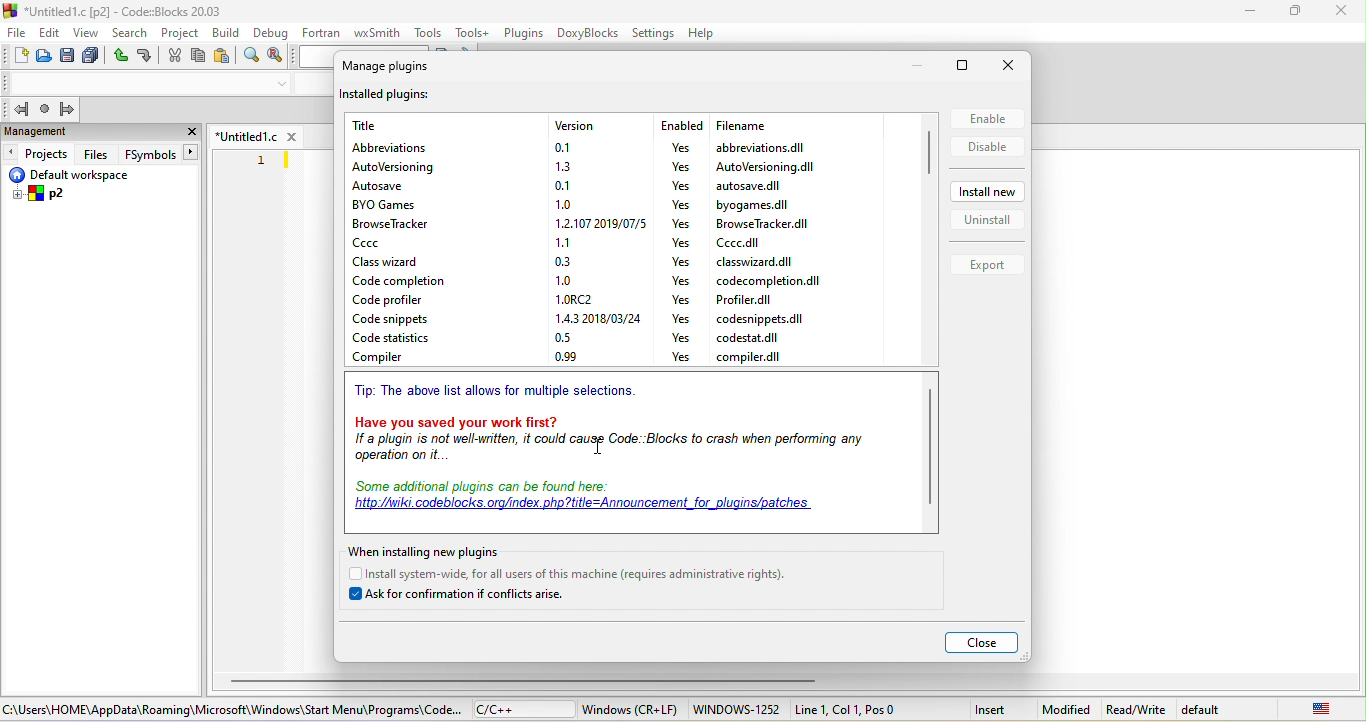 This screenshot has width=1366, height=722. What do you see at coordinates (759, 264) in the screenshot?
I see `classwizard` at bounding box center [759, 264].